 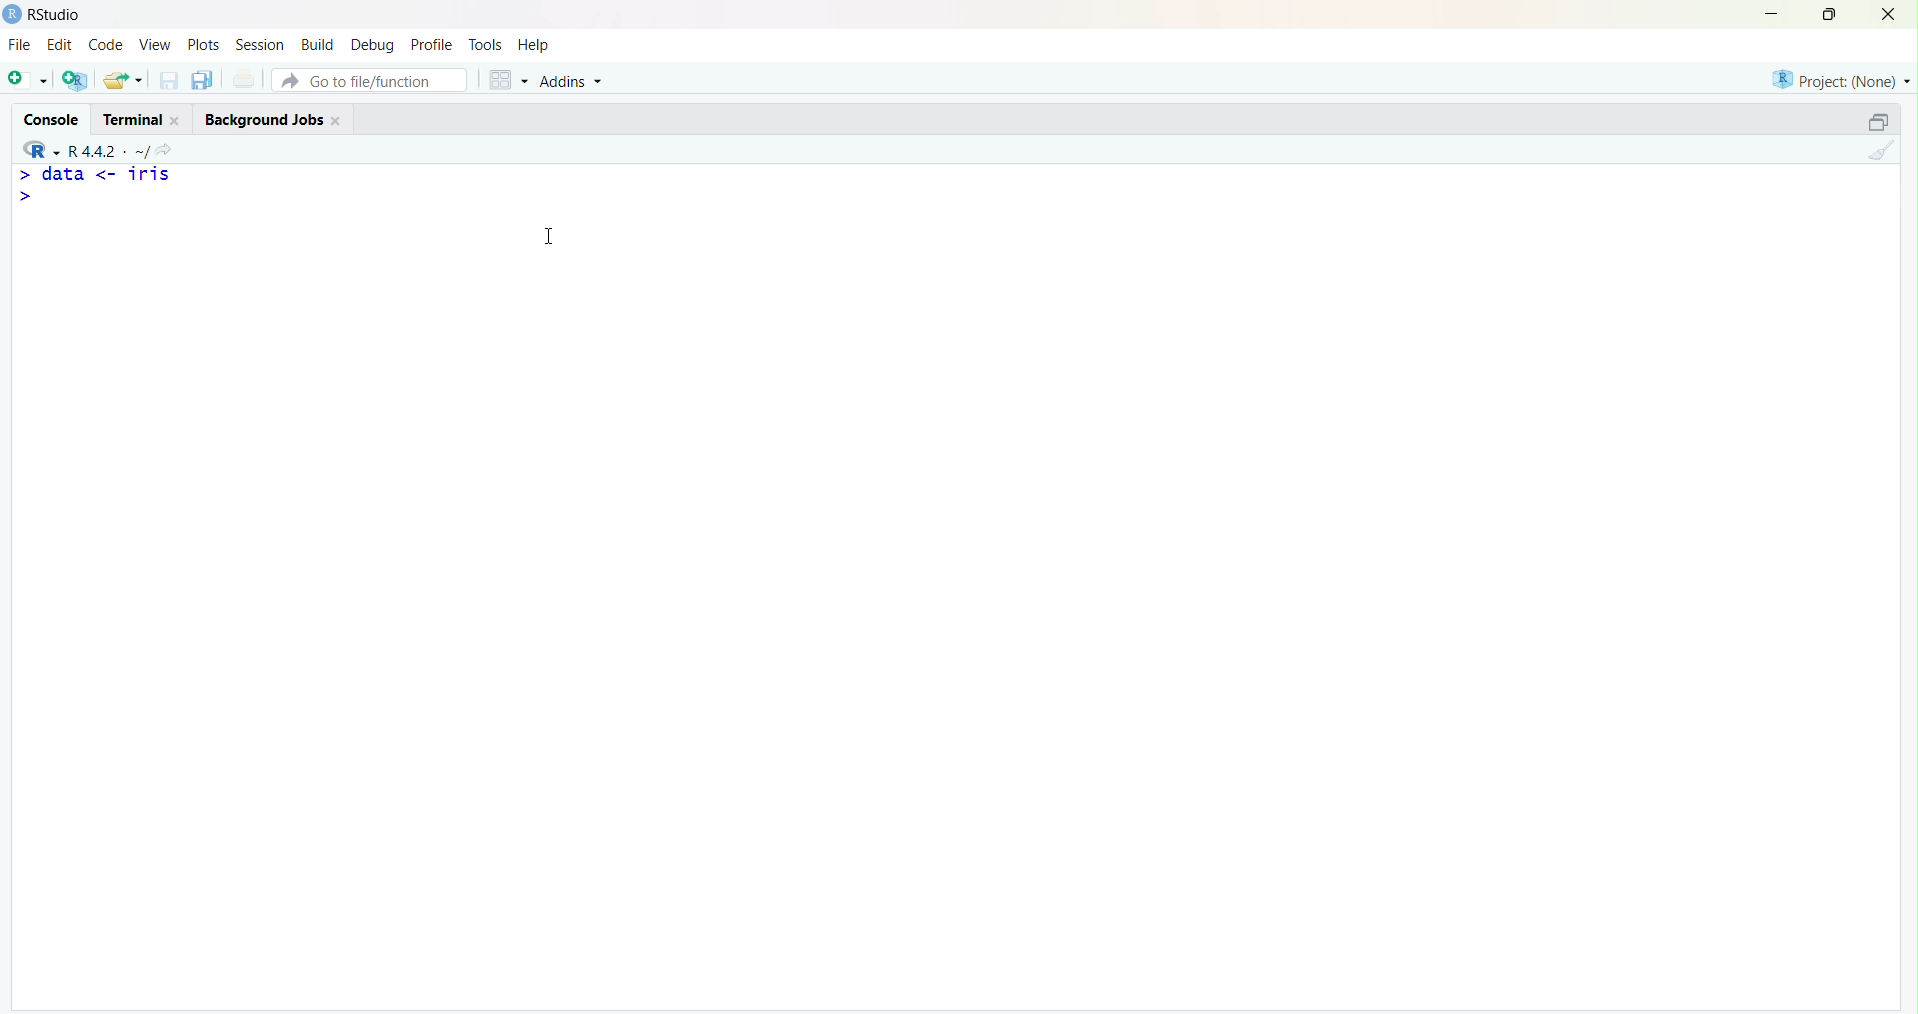 I want to click on Maximize/ Restore, so click(x=1875, y=120).